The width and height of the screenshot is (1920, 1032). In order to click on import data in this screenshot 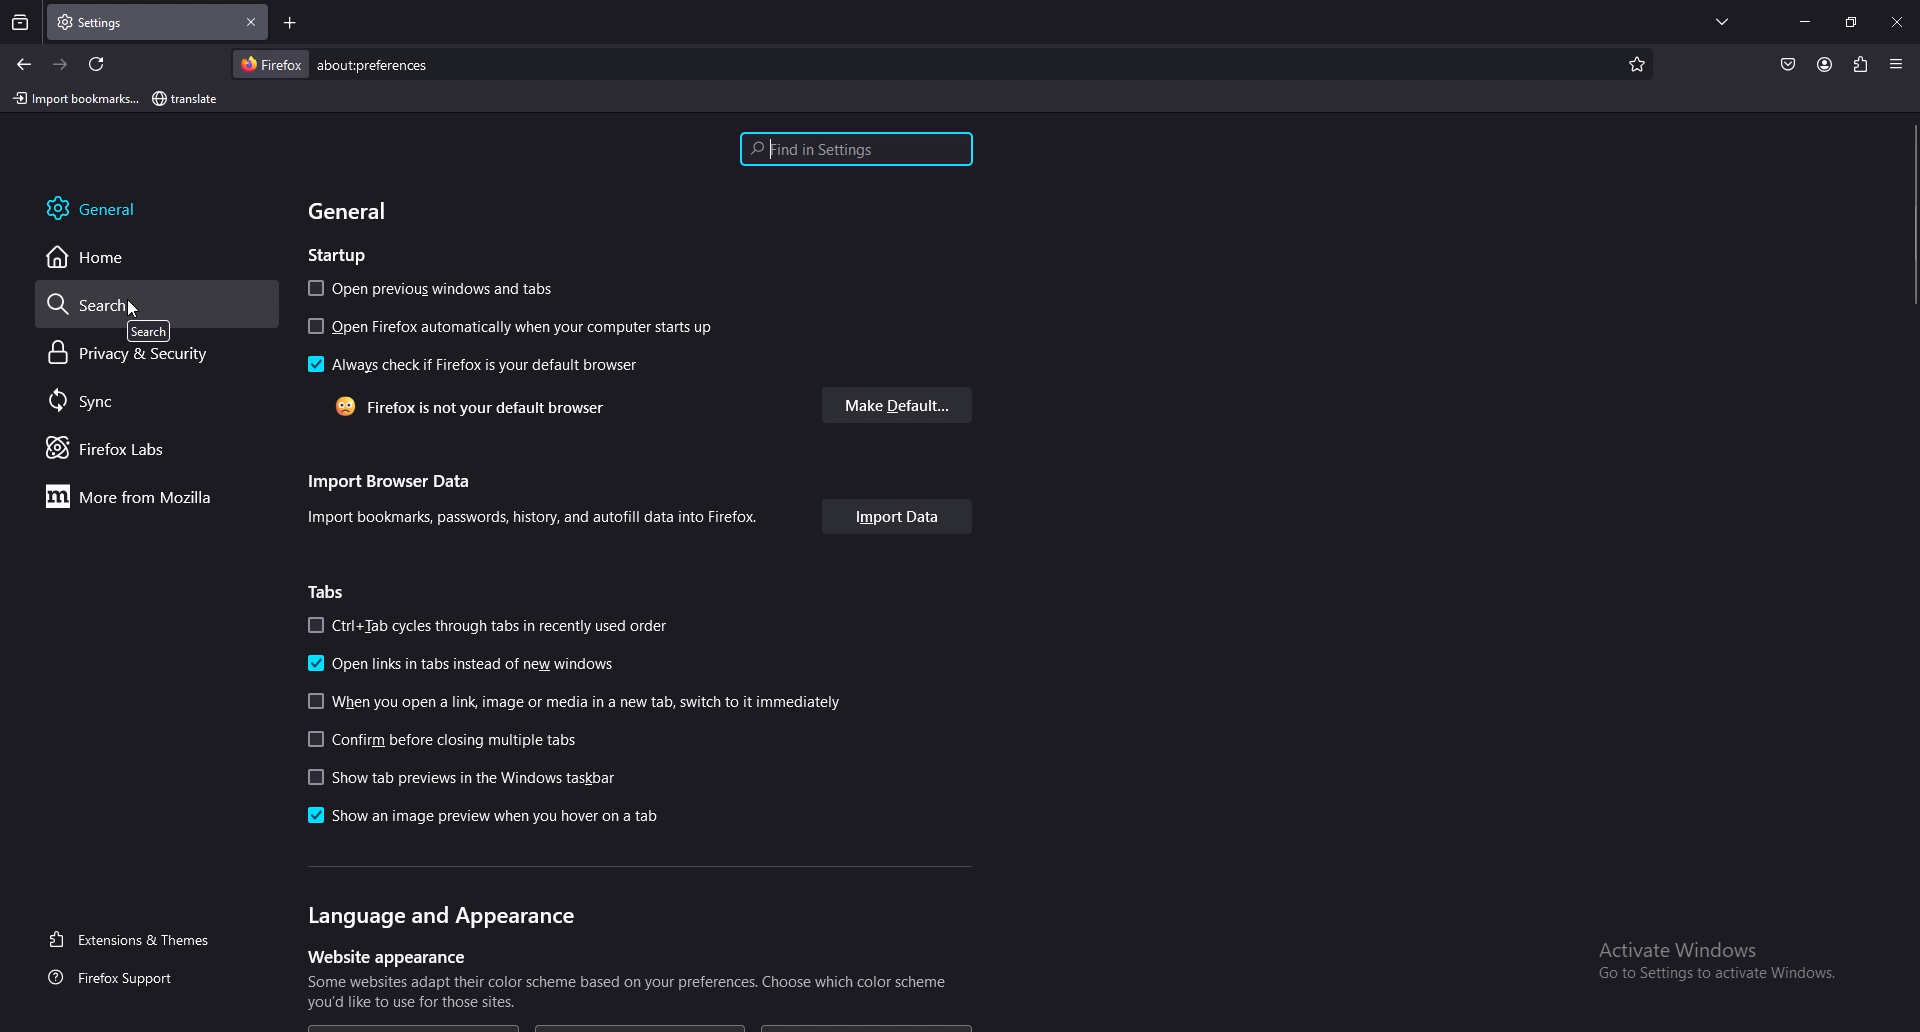, I will do `click(894, 517)`.